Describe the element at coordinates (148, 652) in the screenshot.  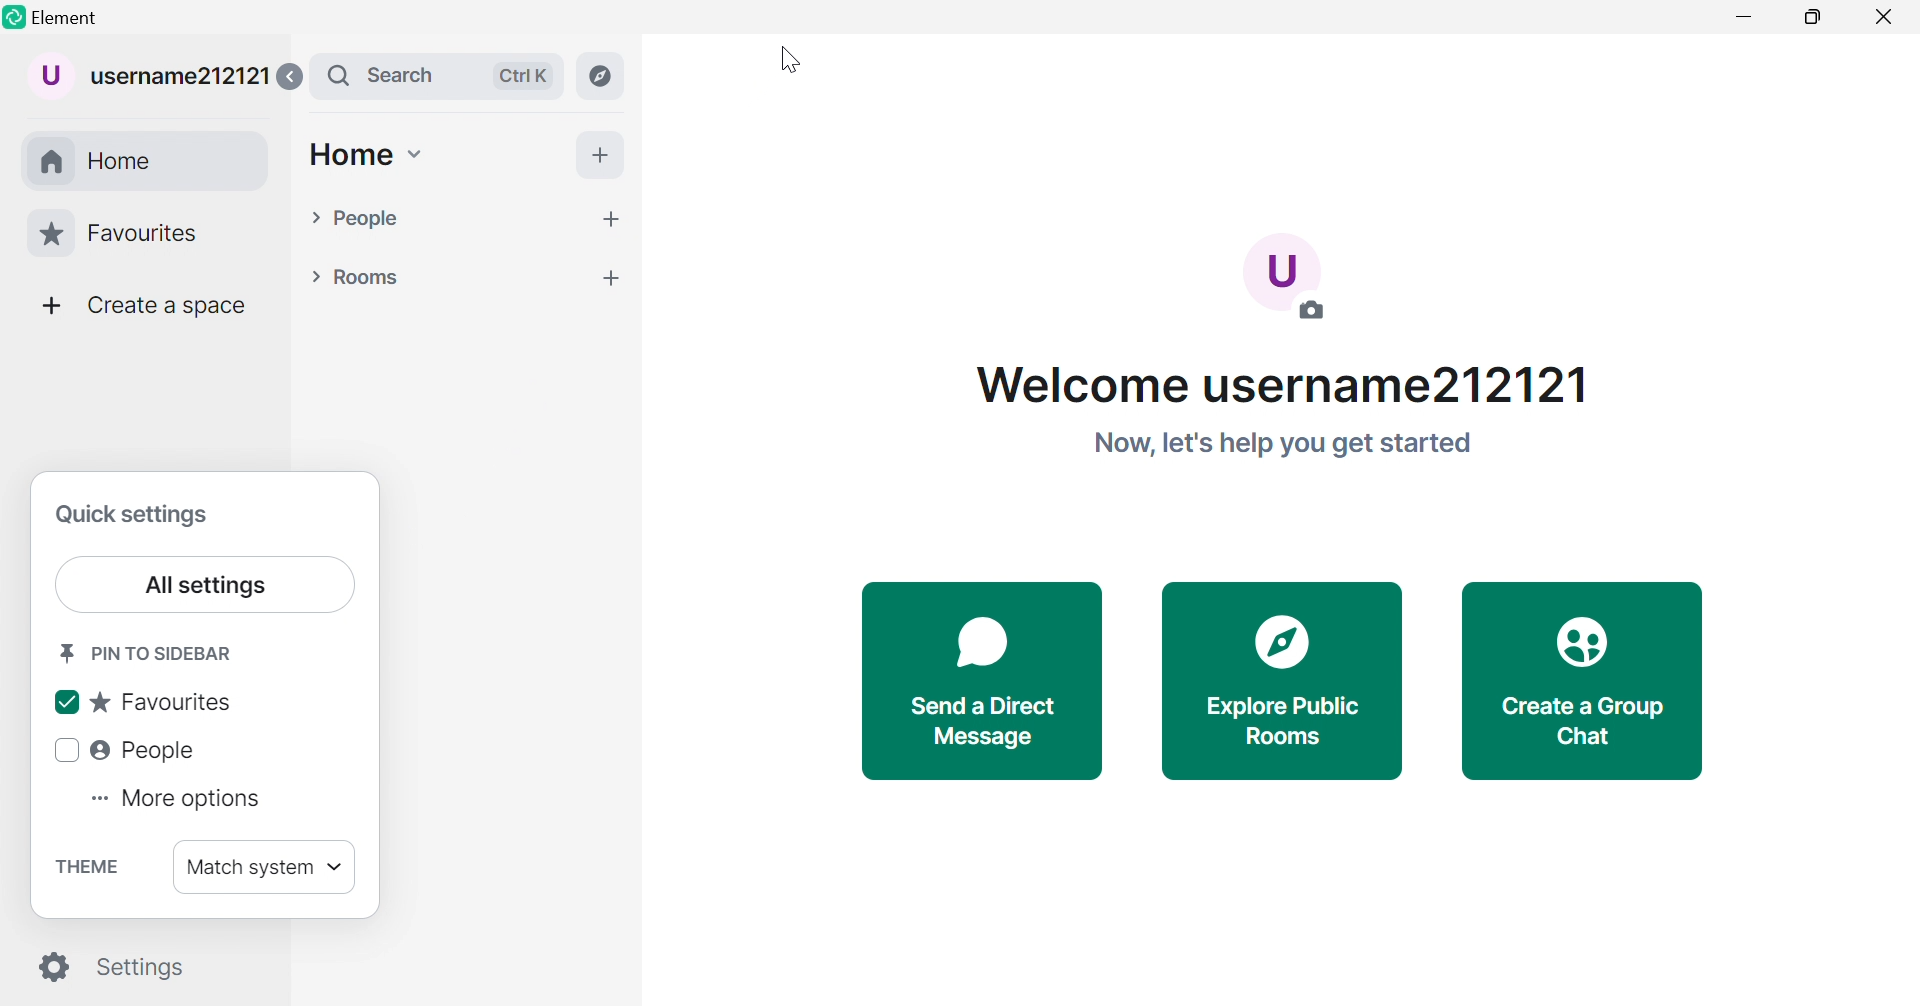
I see `Pin to sidebar` at that location.